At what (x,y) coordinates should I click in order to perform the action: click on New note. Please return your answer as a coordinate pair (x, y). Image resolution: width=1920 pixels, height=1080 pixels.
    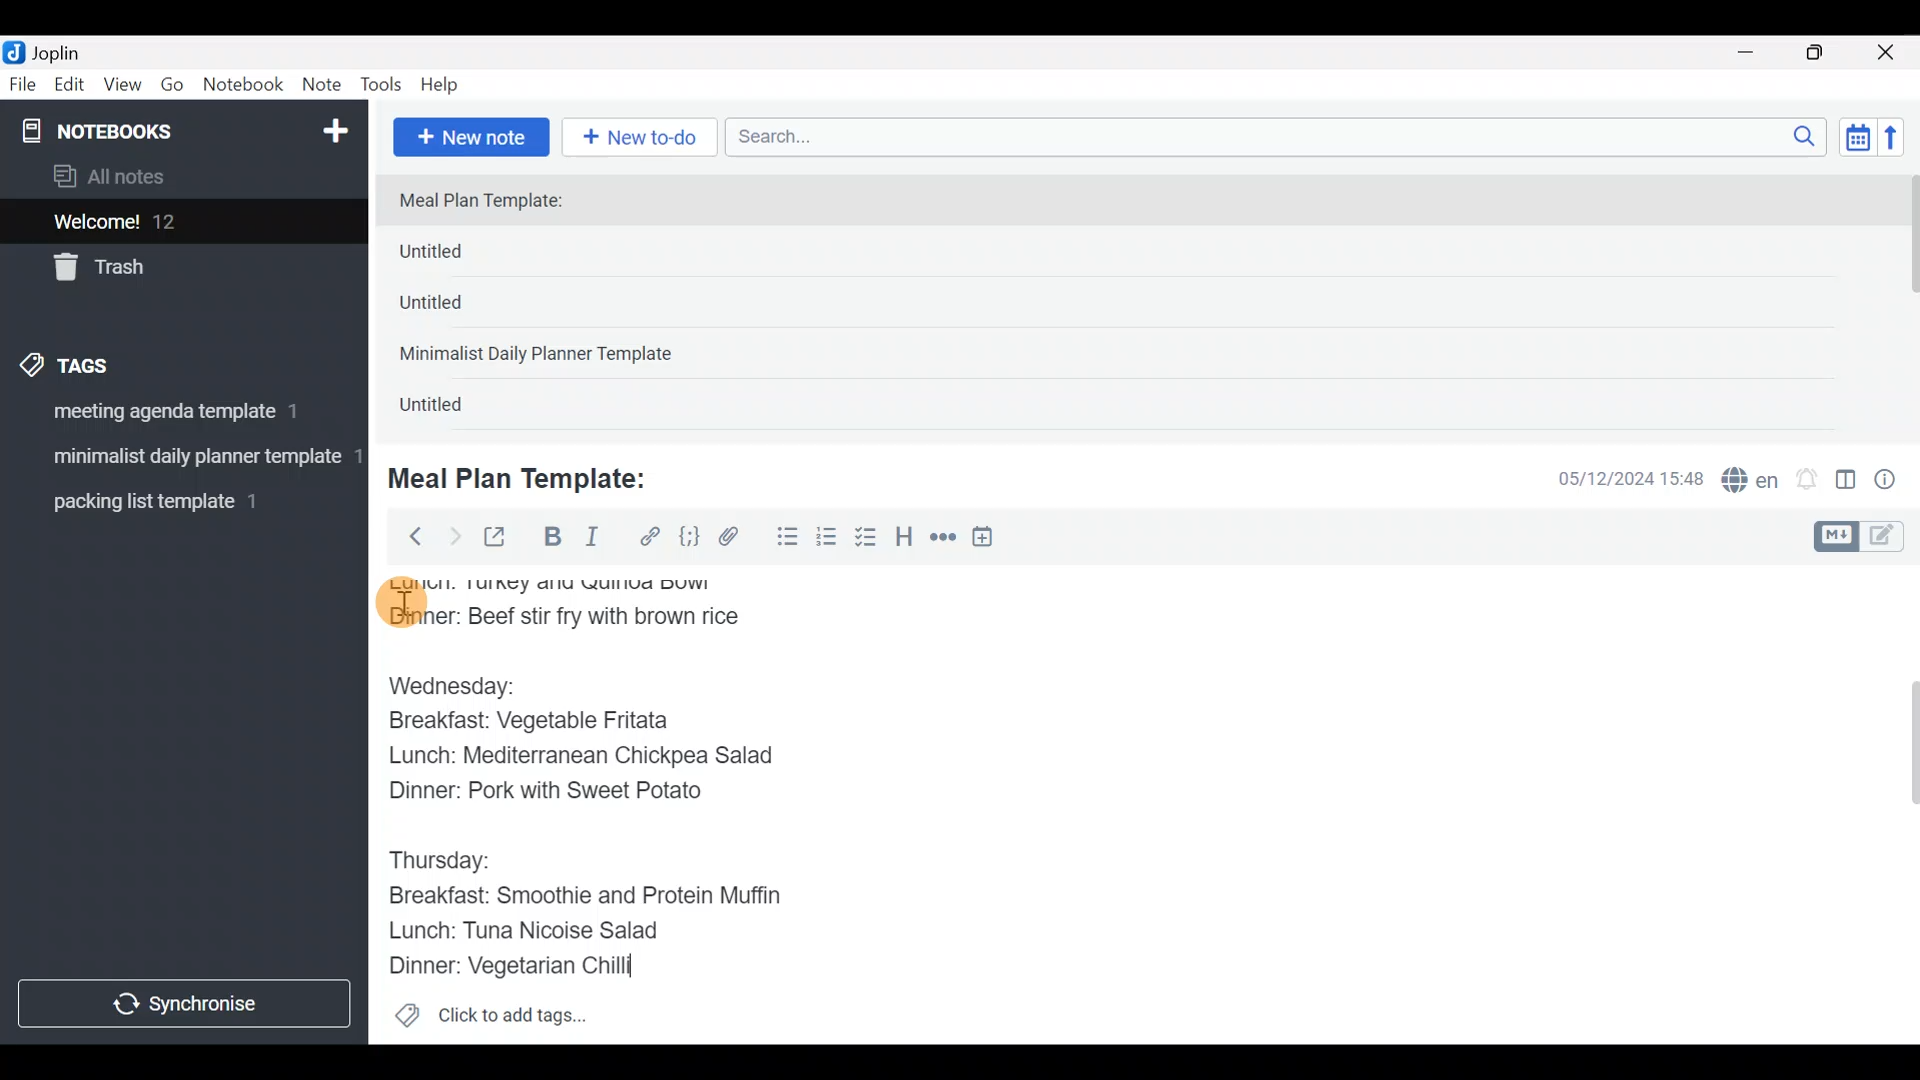
    Looking at the image, I should click on (469, 135).